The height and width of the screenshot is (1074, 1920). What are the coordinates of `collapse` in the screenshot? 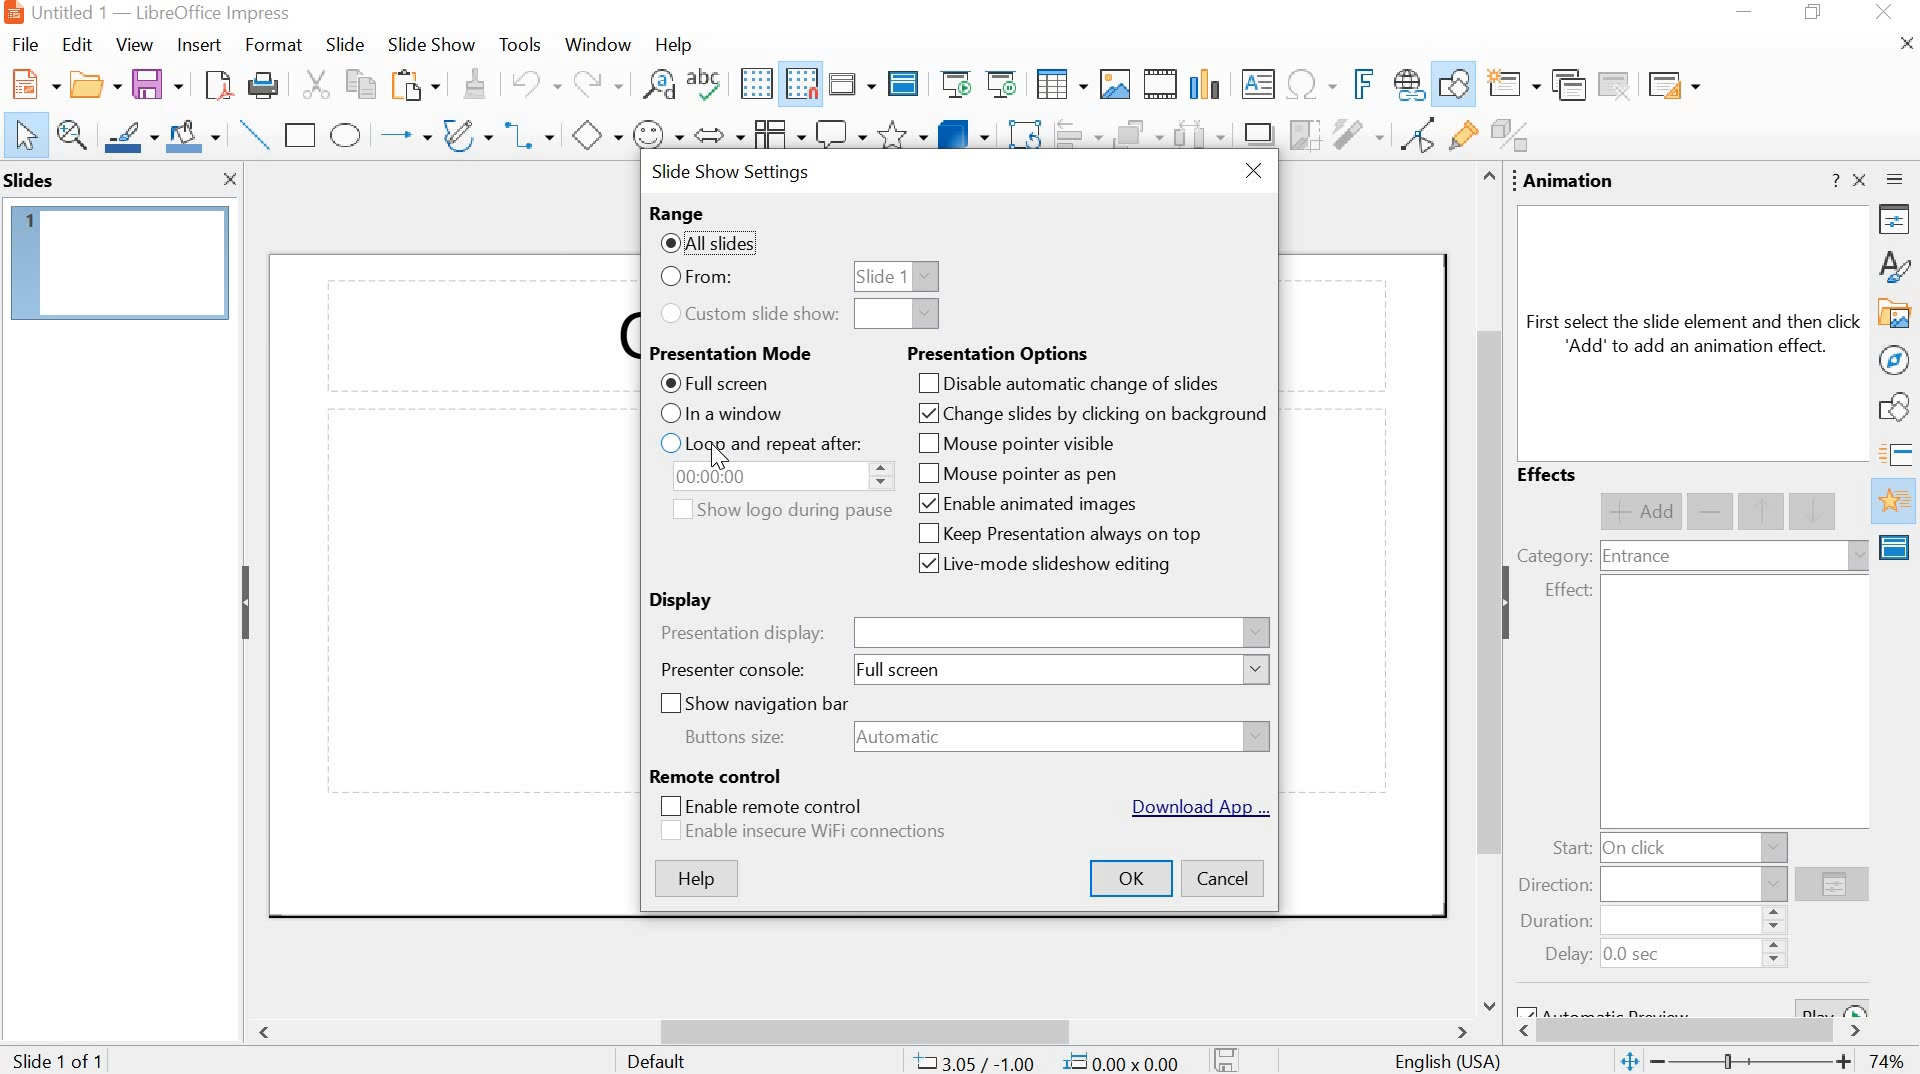 It's located at (245, 602).